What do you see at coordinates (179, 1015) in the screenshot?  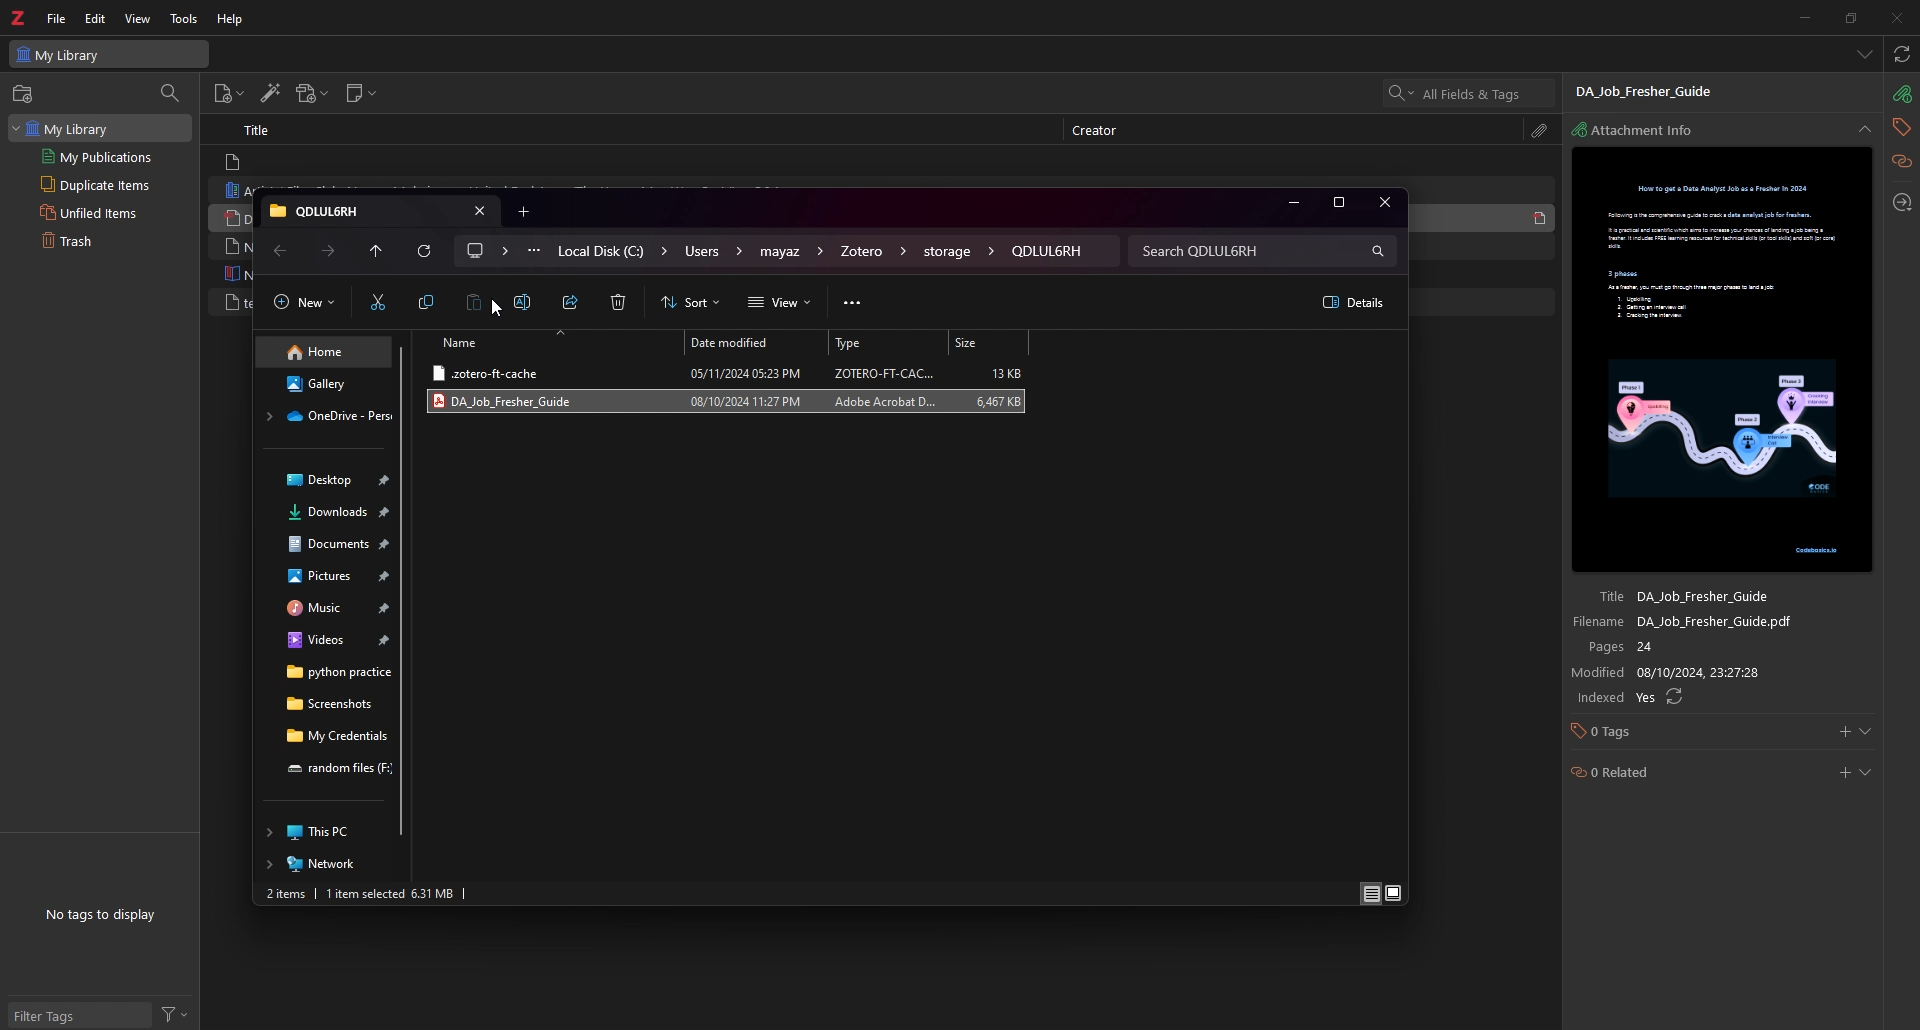 I see `filter` at bounding box center [179, 1015].